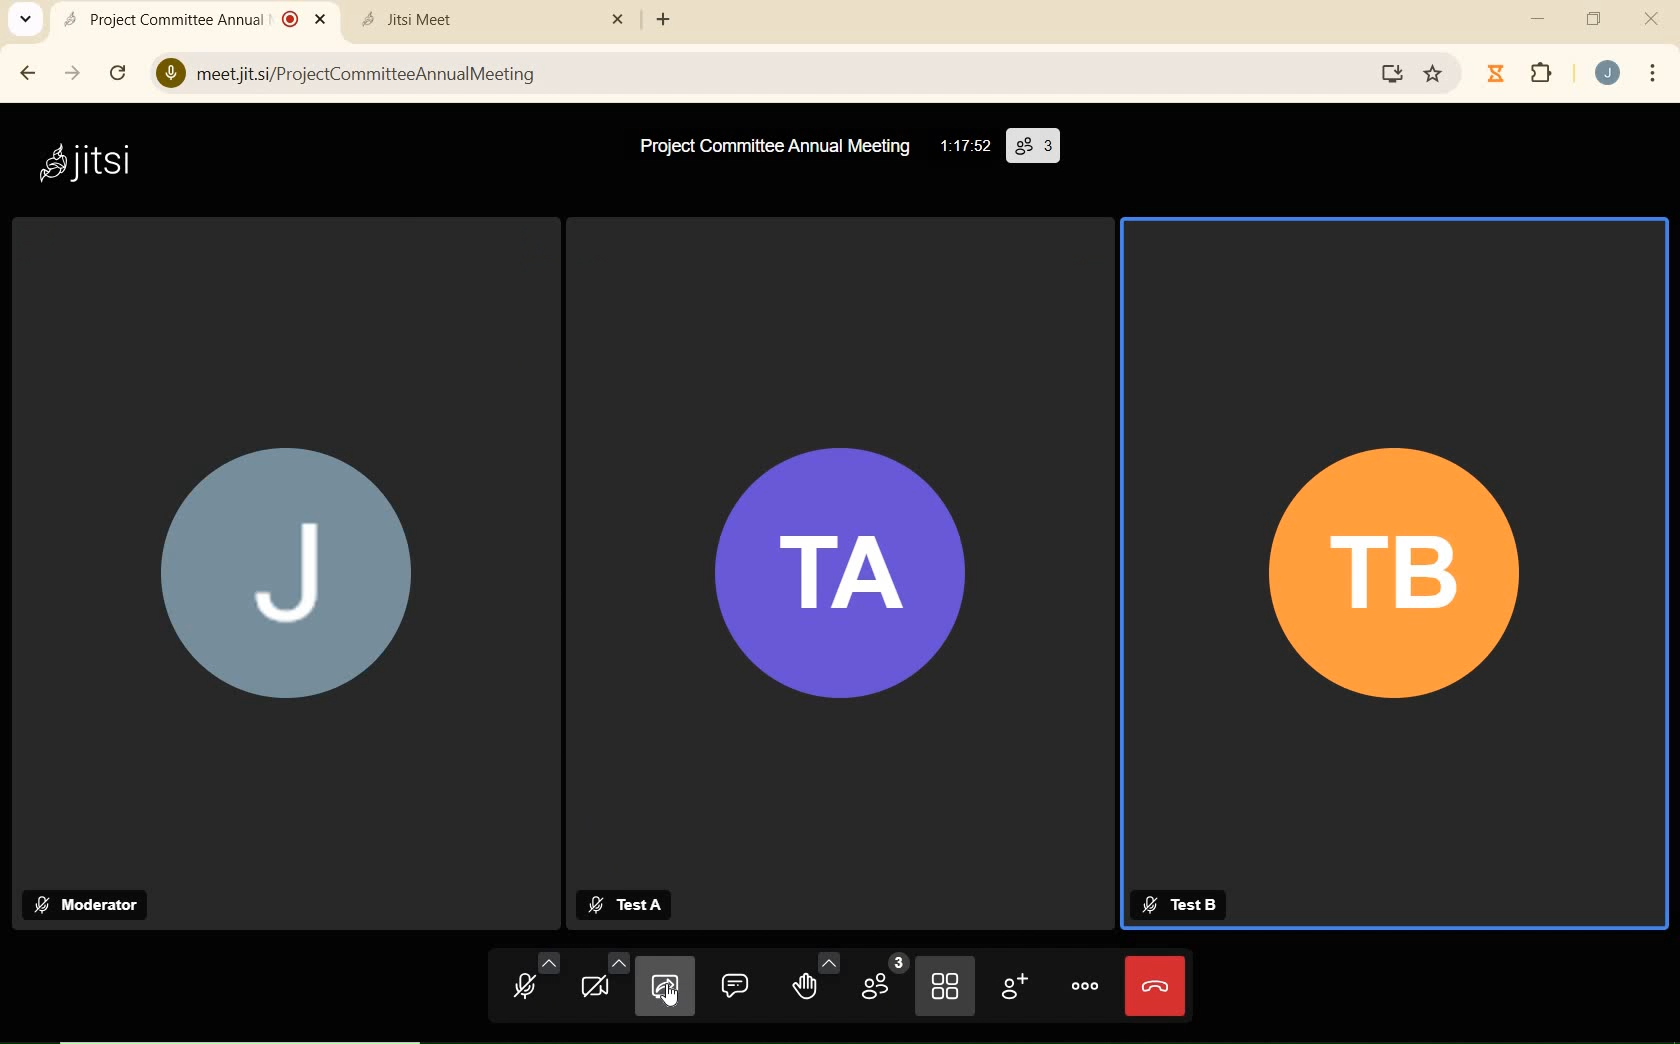 The image size is (1680, 1044). Describe the element at coordinates (1610, 73) in the screenshot. I see `account` at that location.